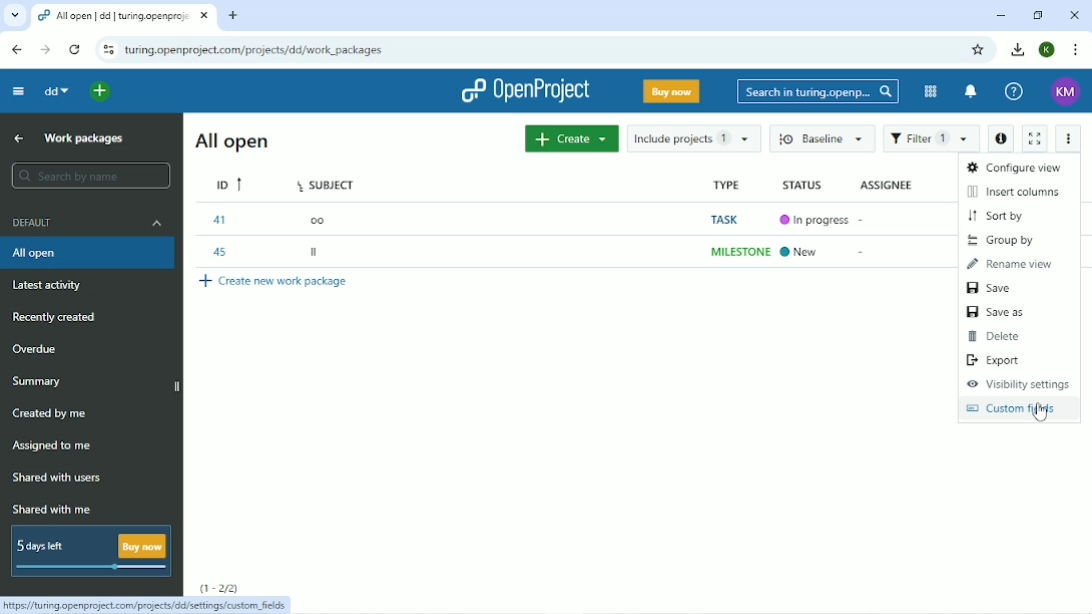 This screenshot has width=1092, height=614. What do you see at coordinates (1018, 384) in the screenshot?
I see `Visibility settings` at bounding box center [1018, 384].